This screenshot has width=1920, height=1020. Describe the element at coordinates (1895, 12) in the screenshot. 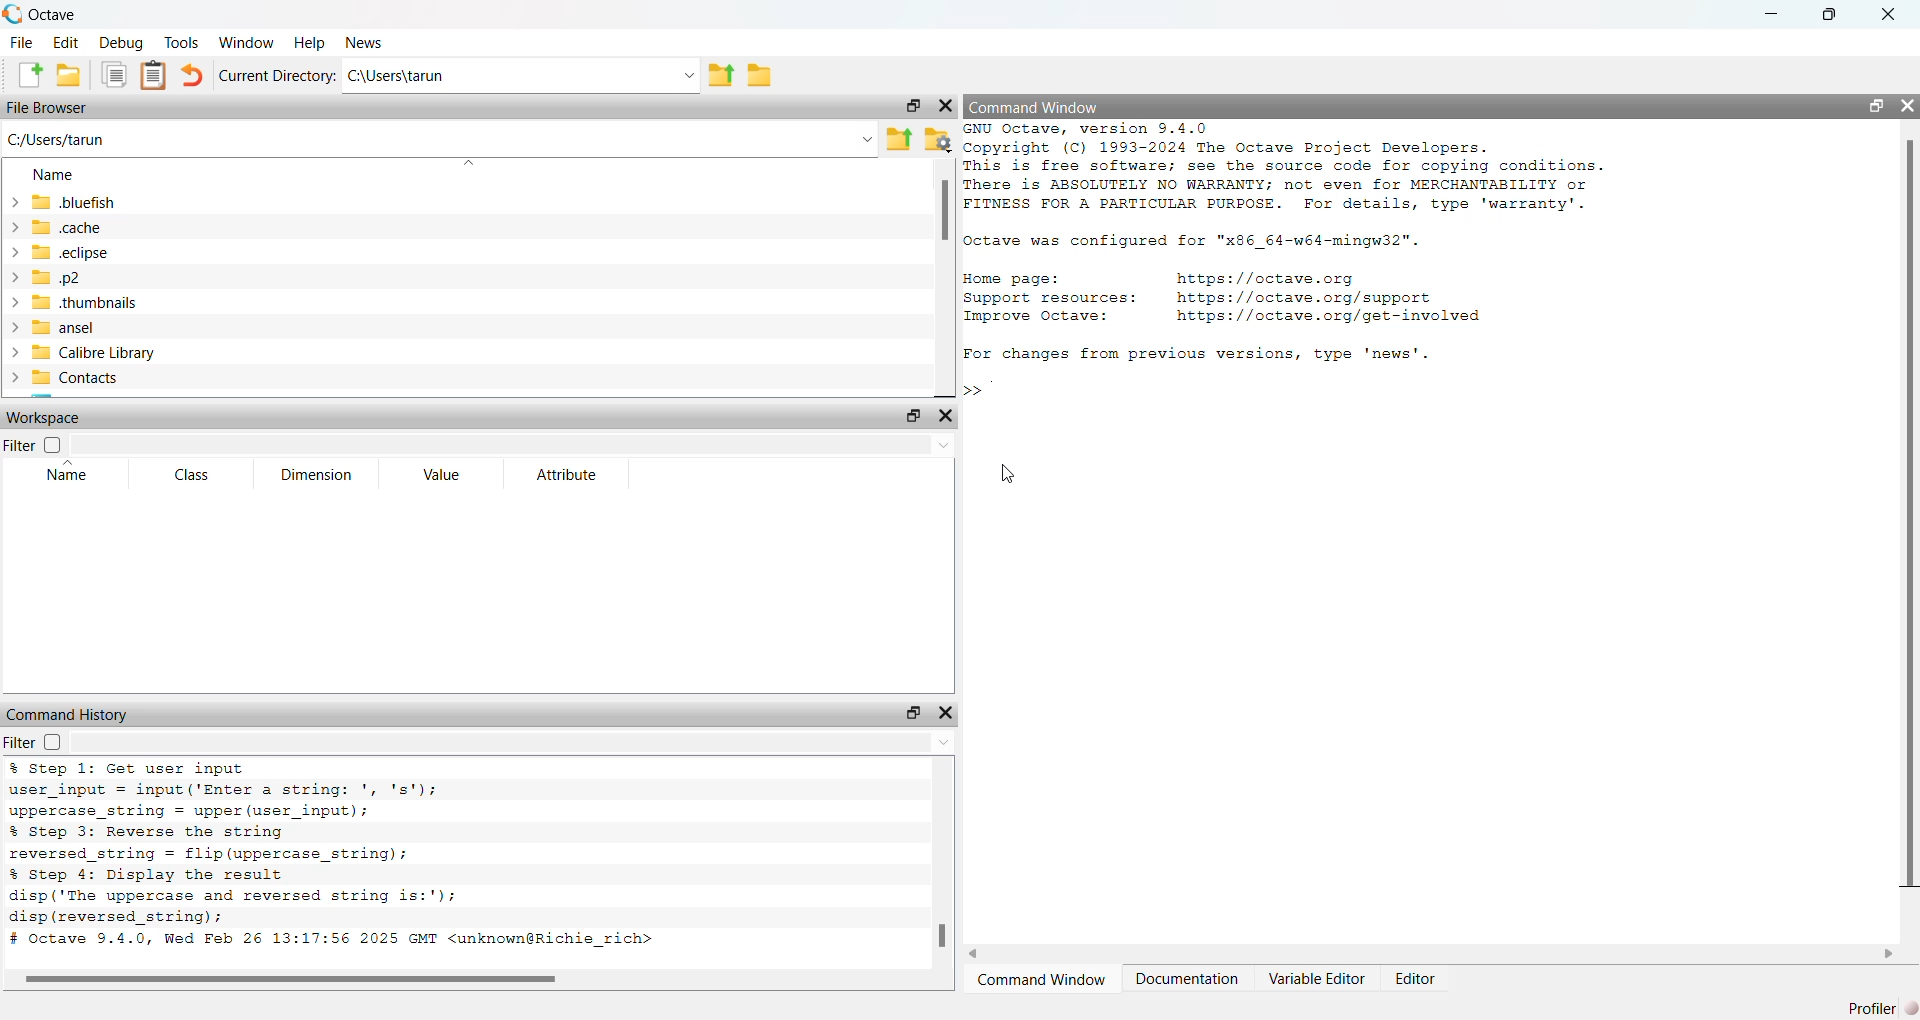

I see `close` at that location.